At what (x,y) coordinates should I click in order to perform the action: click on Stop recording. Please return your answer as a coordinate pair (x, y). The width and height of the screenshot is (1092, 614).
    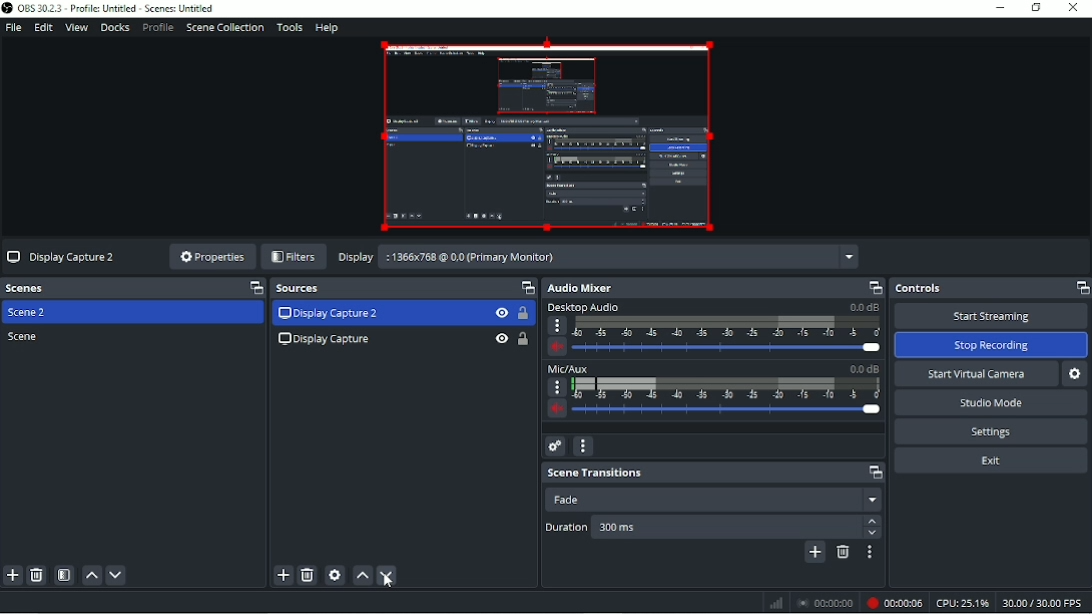
    Looking at the image, I should click on (991, 345).